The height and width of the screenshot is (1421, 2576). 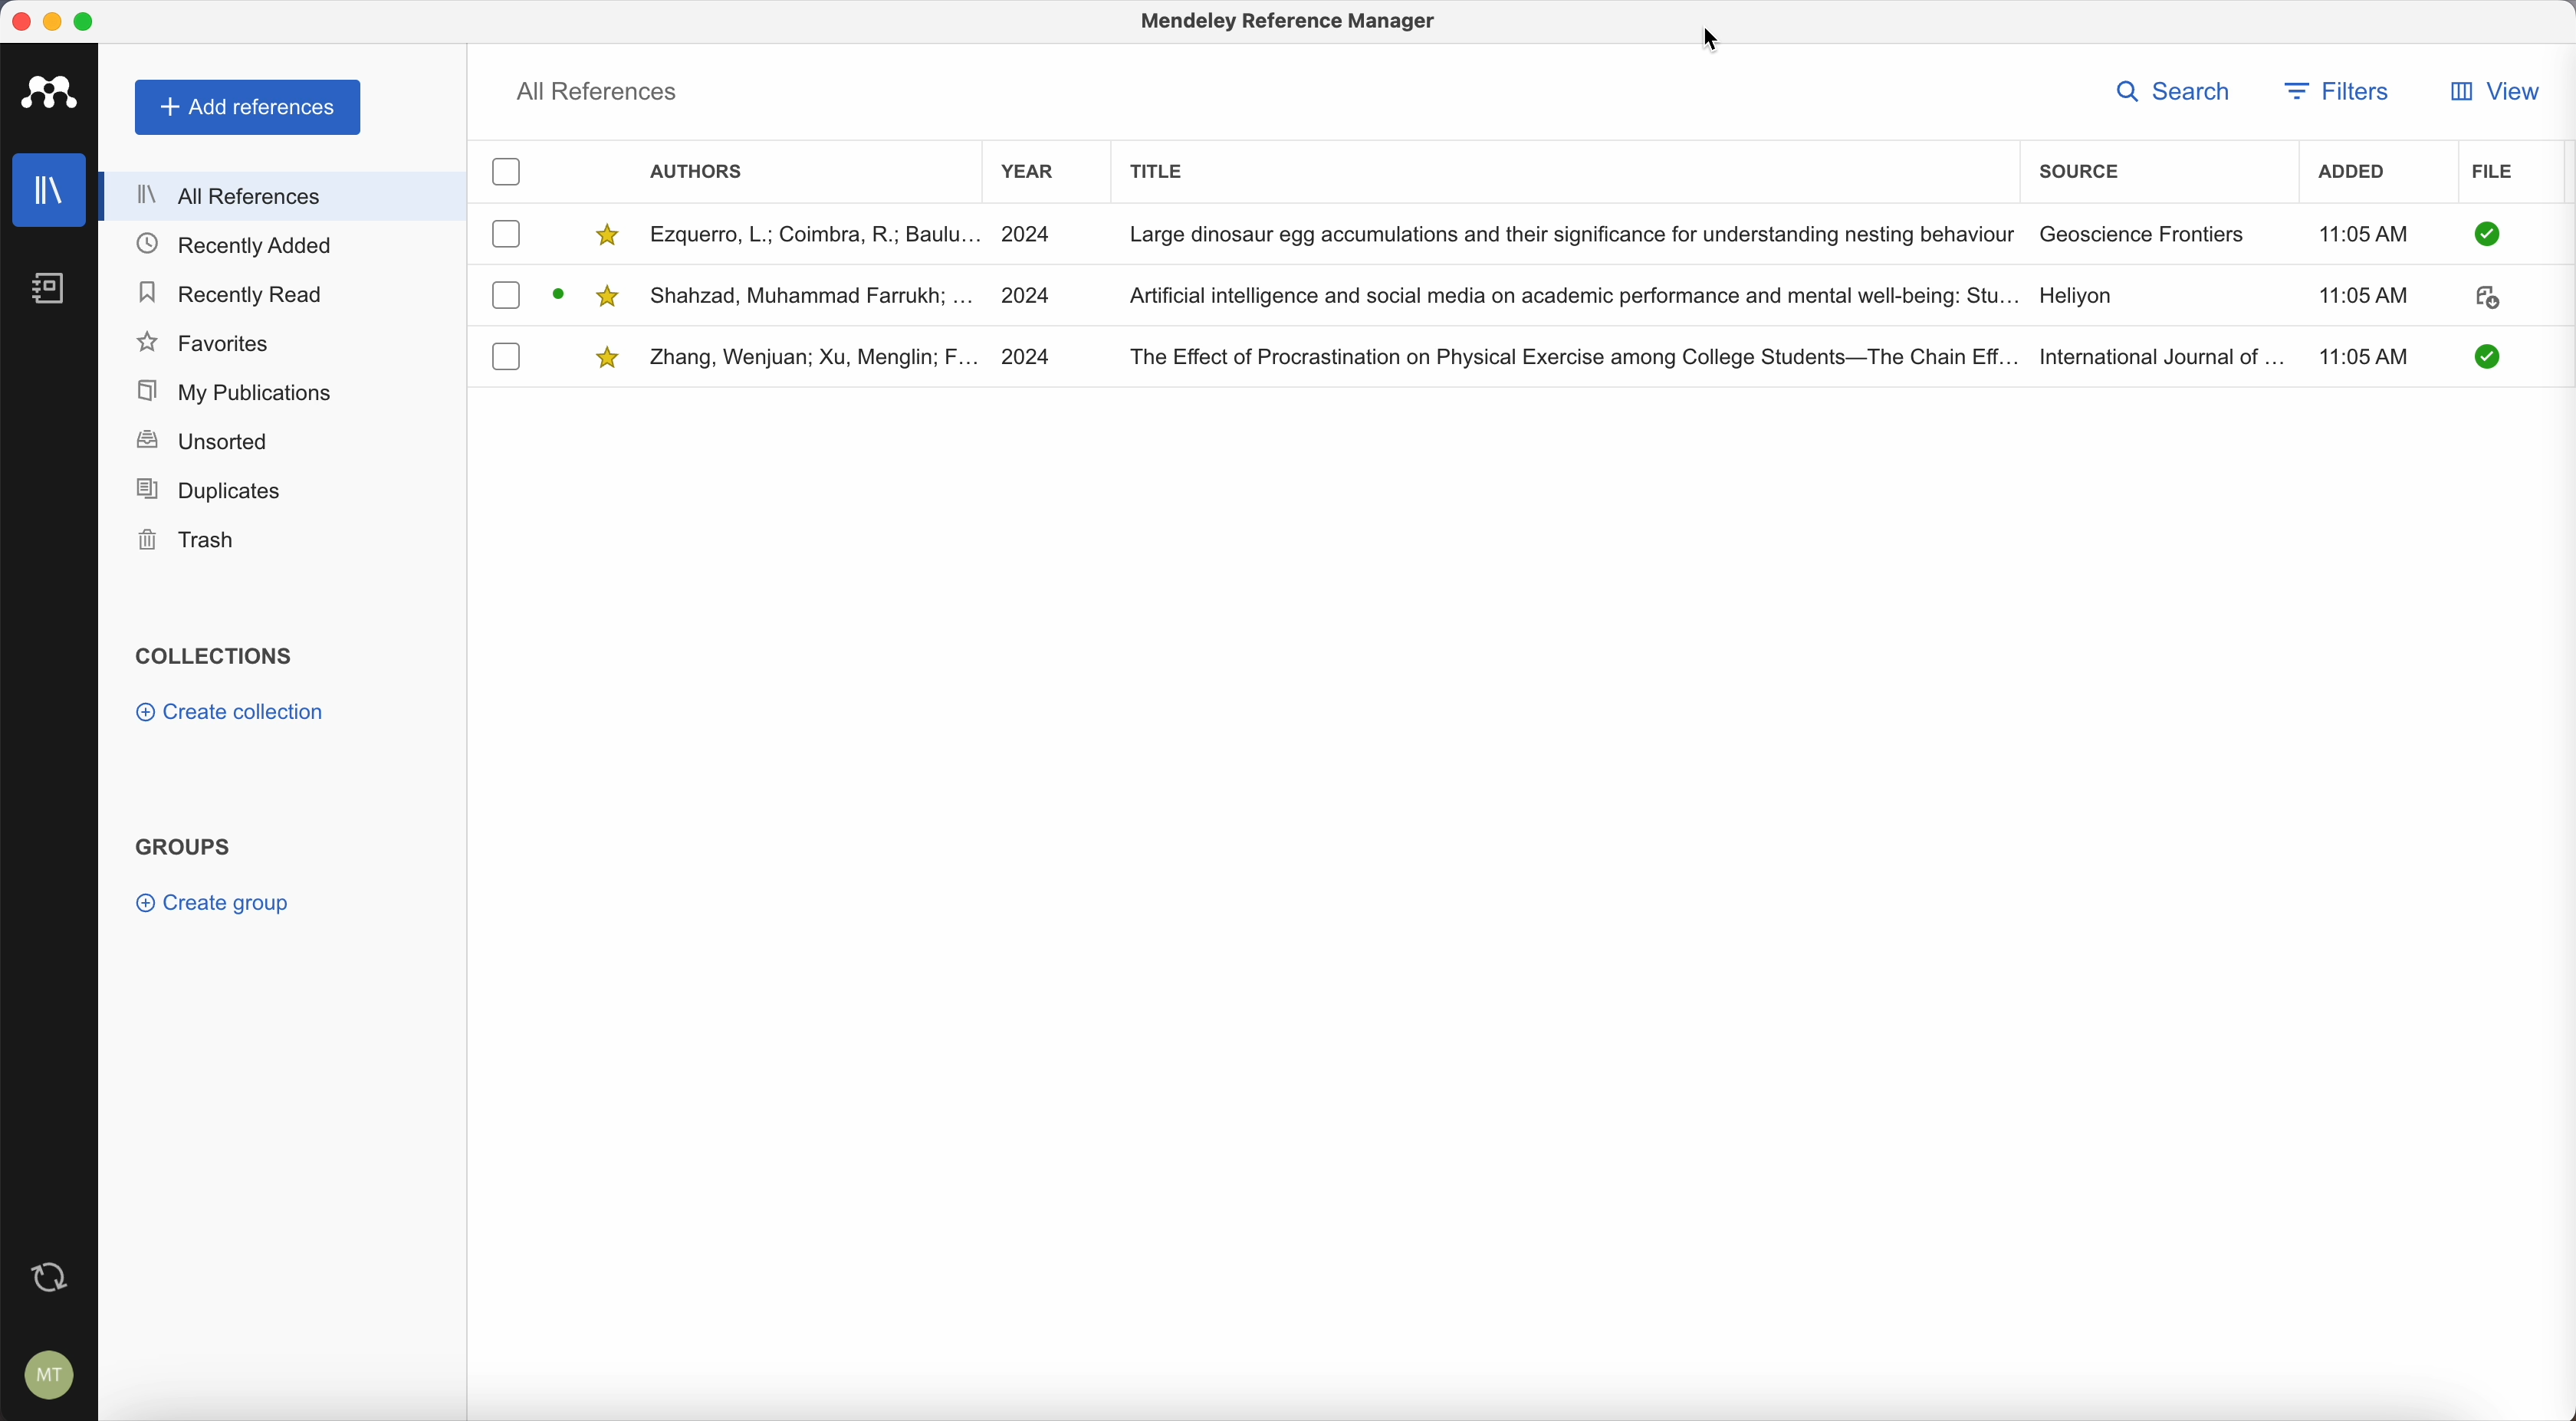 I want to click on cursor, so click(x=1715, y=40).